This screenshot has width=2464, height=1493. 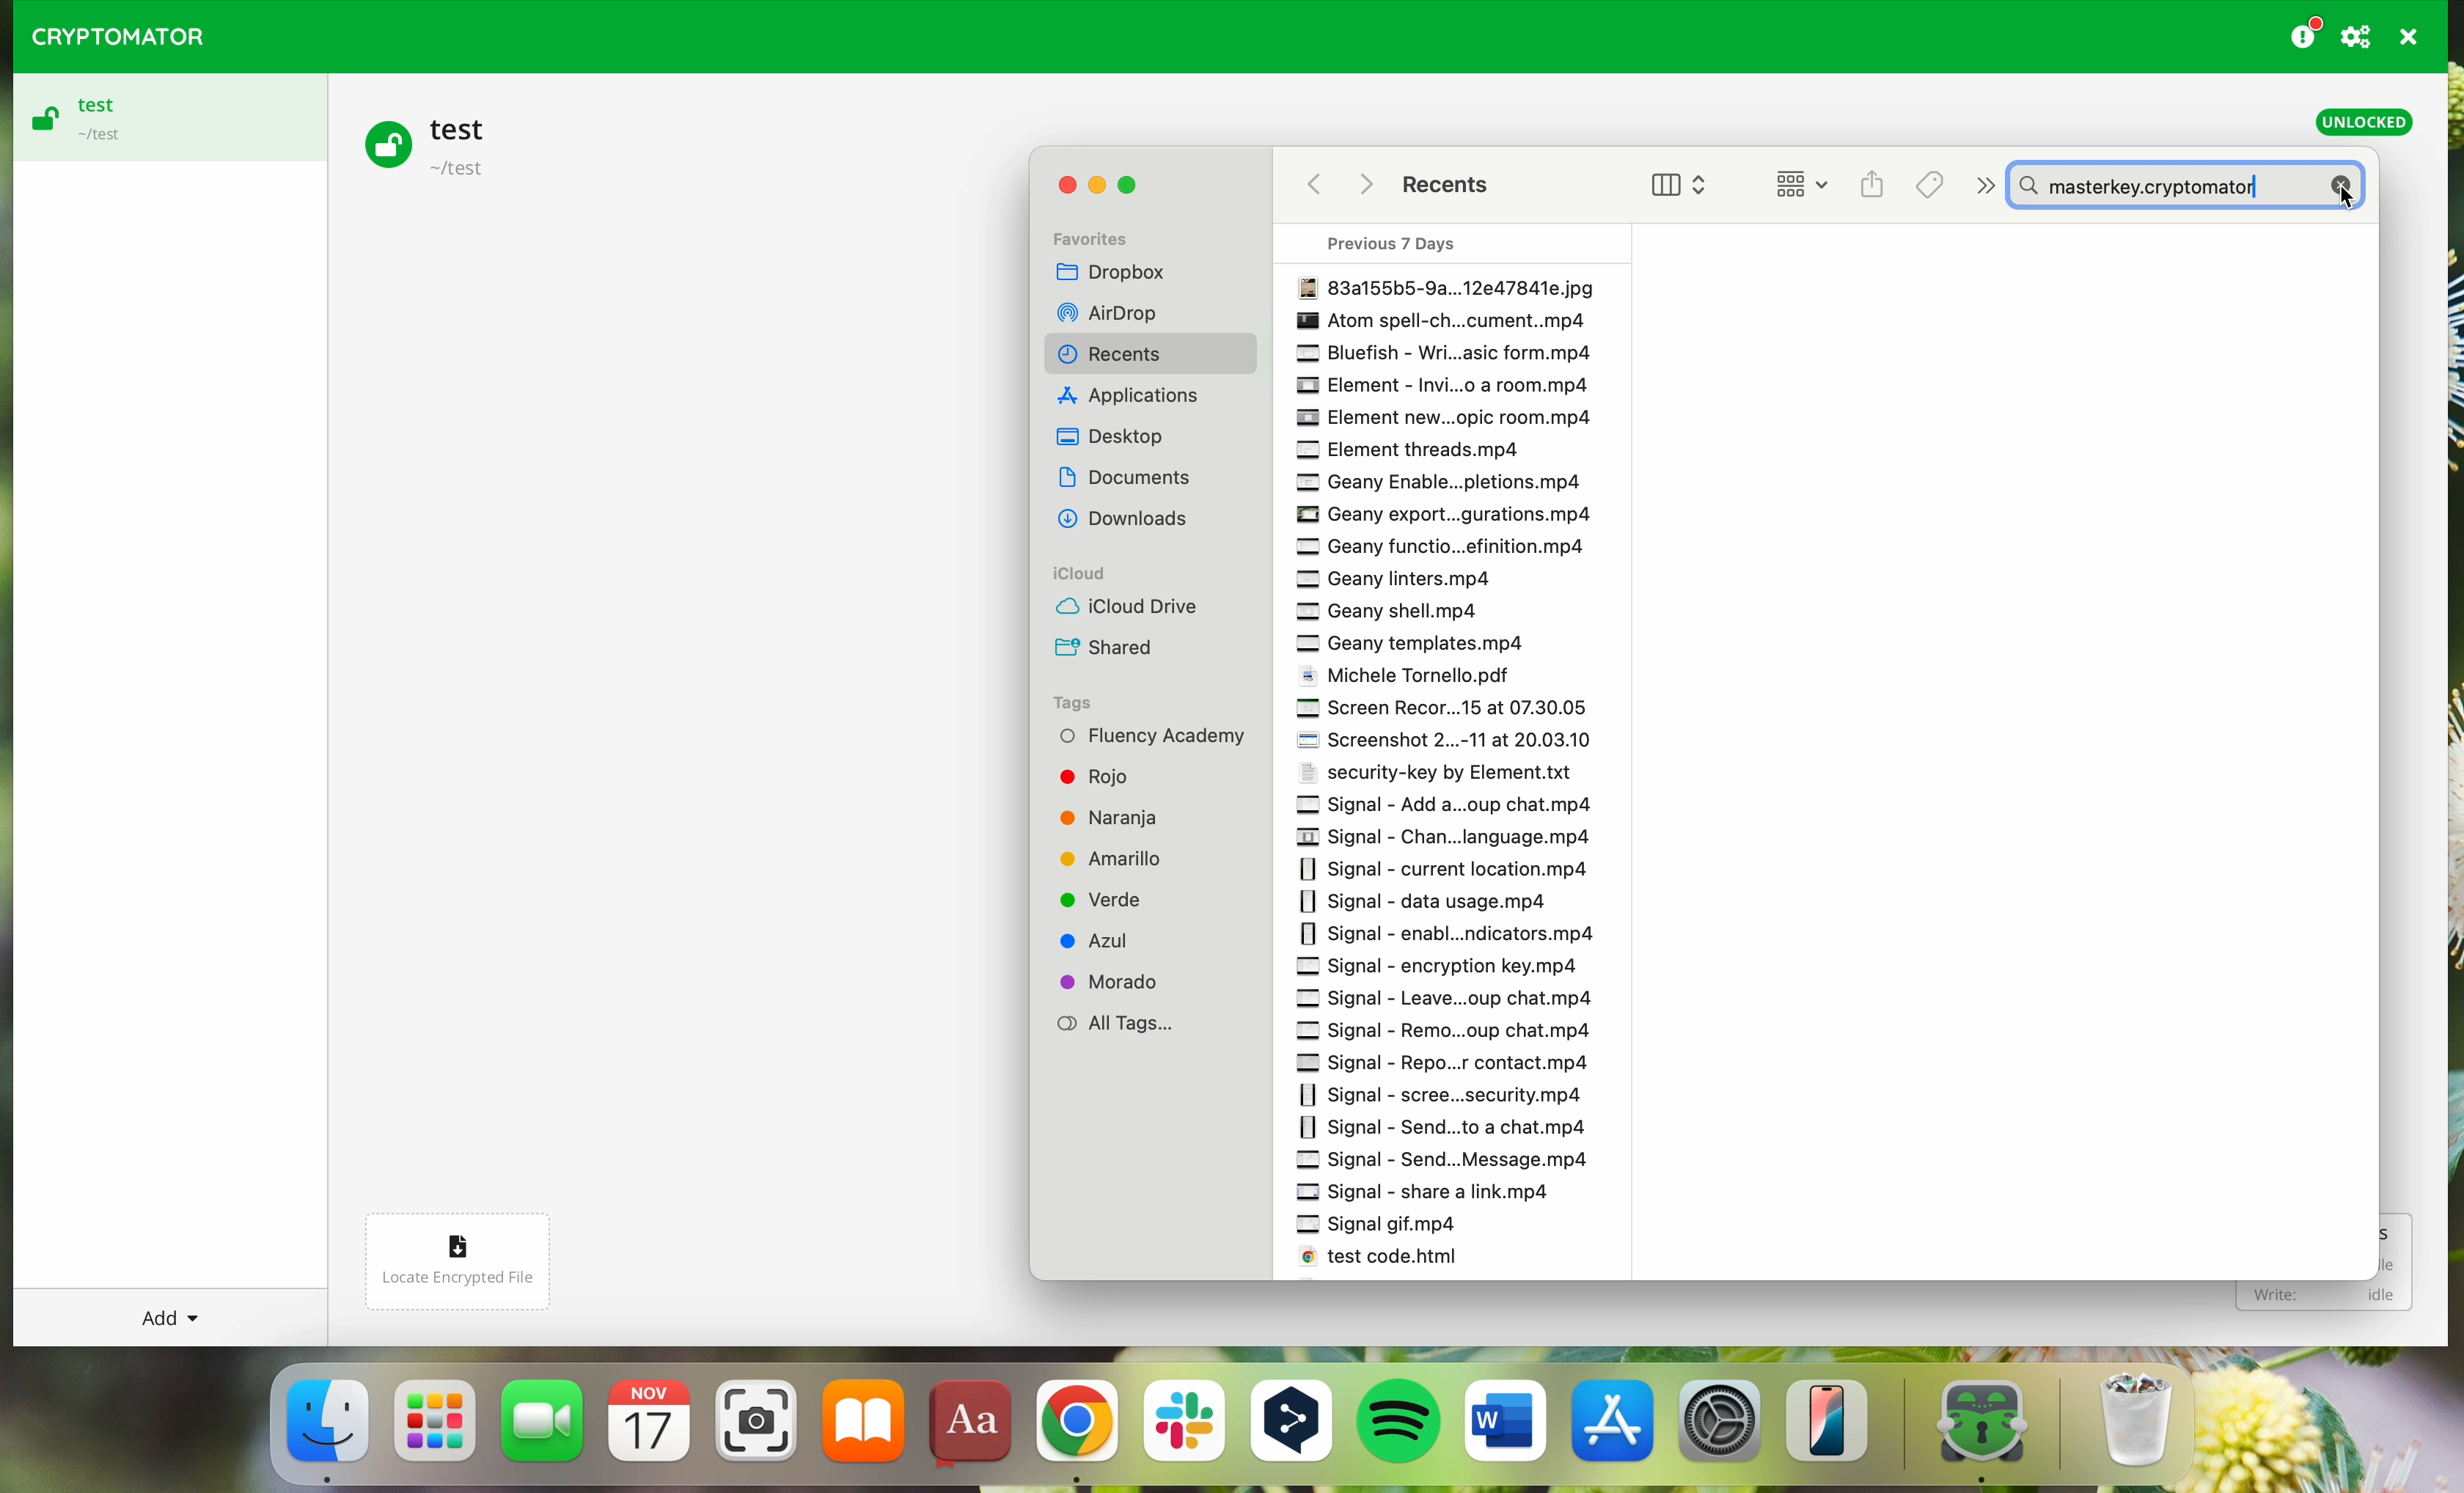 What do you see at coordinates (650, 1429) in the screenshot?
I see `calendar` at bounding box center [650, 1429].